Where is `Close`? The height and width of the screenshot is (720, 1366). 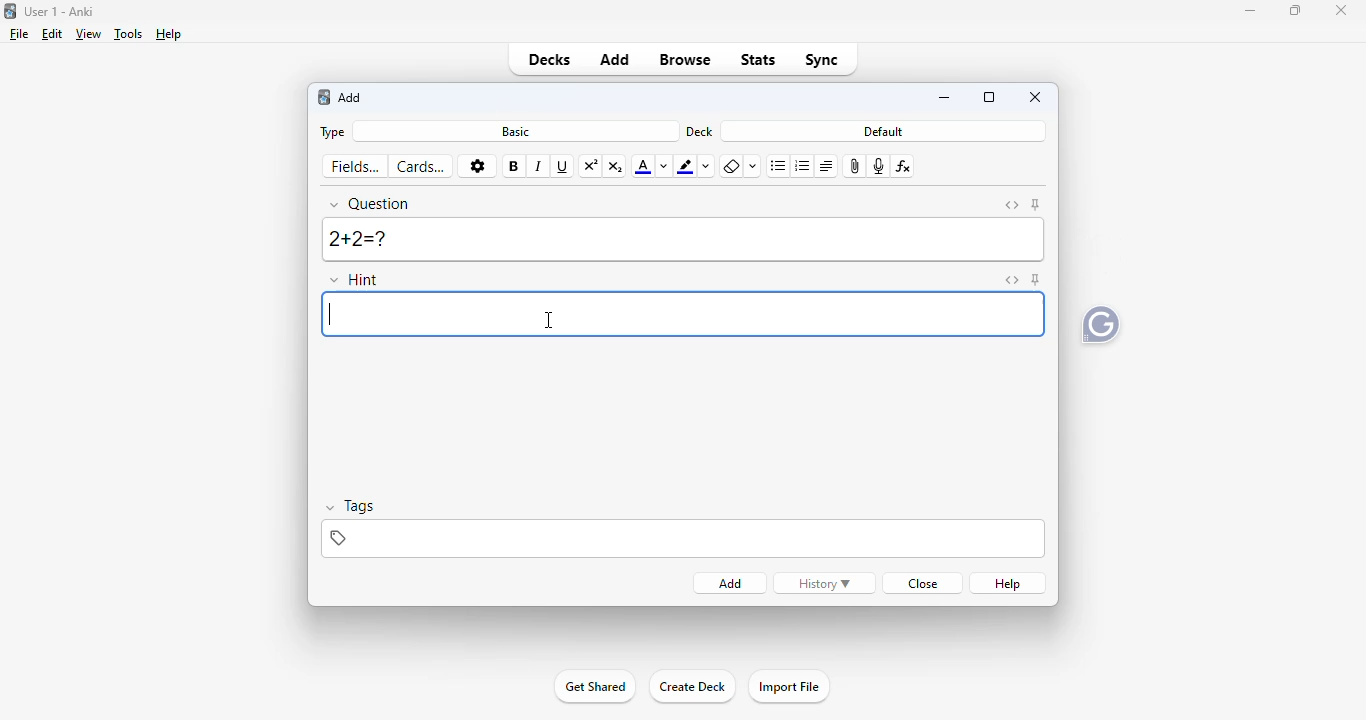
Close is located at coordinates (1338, 14).